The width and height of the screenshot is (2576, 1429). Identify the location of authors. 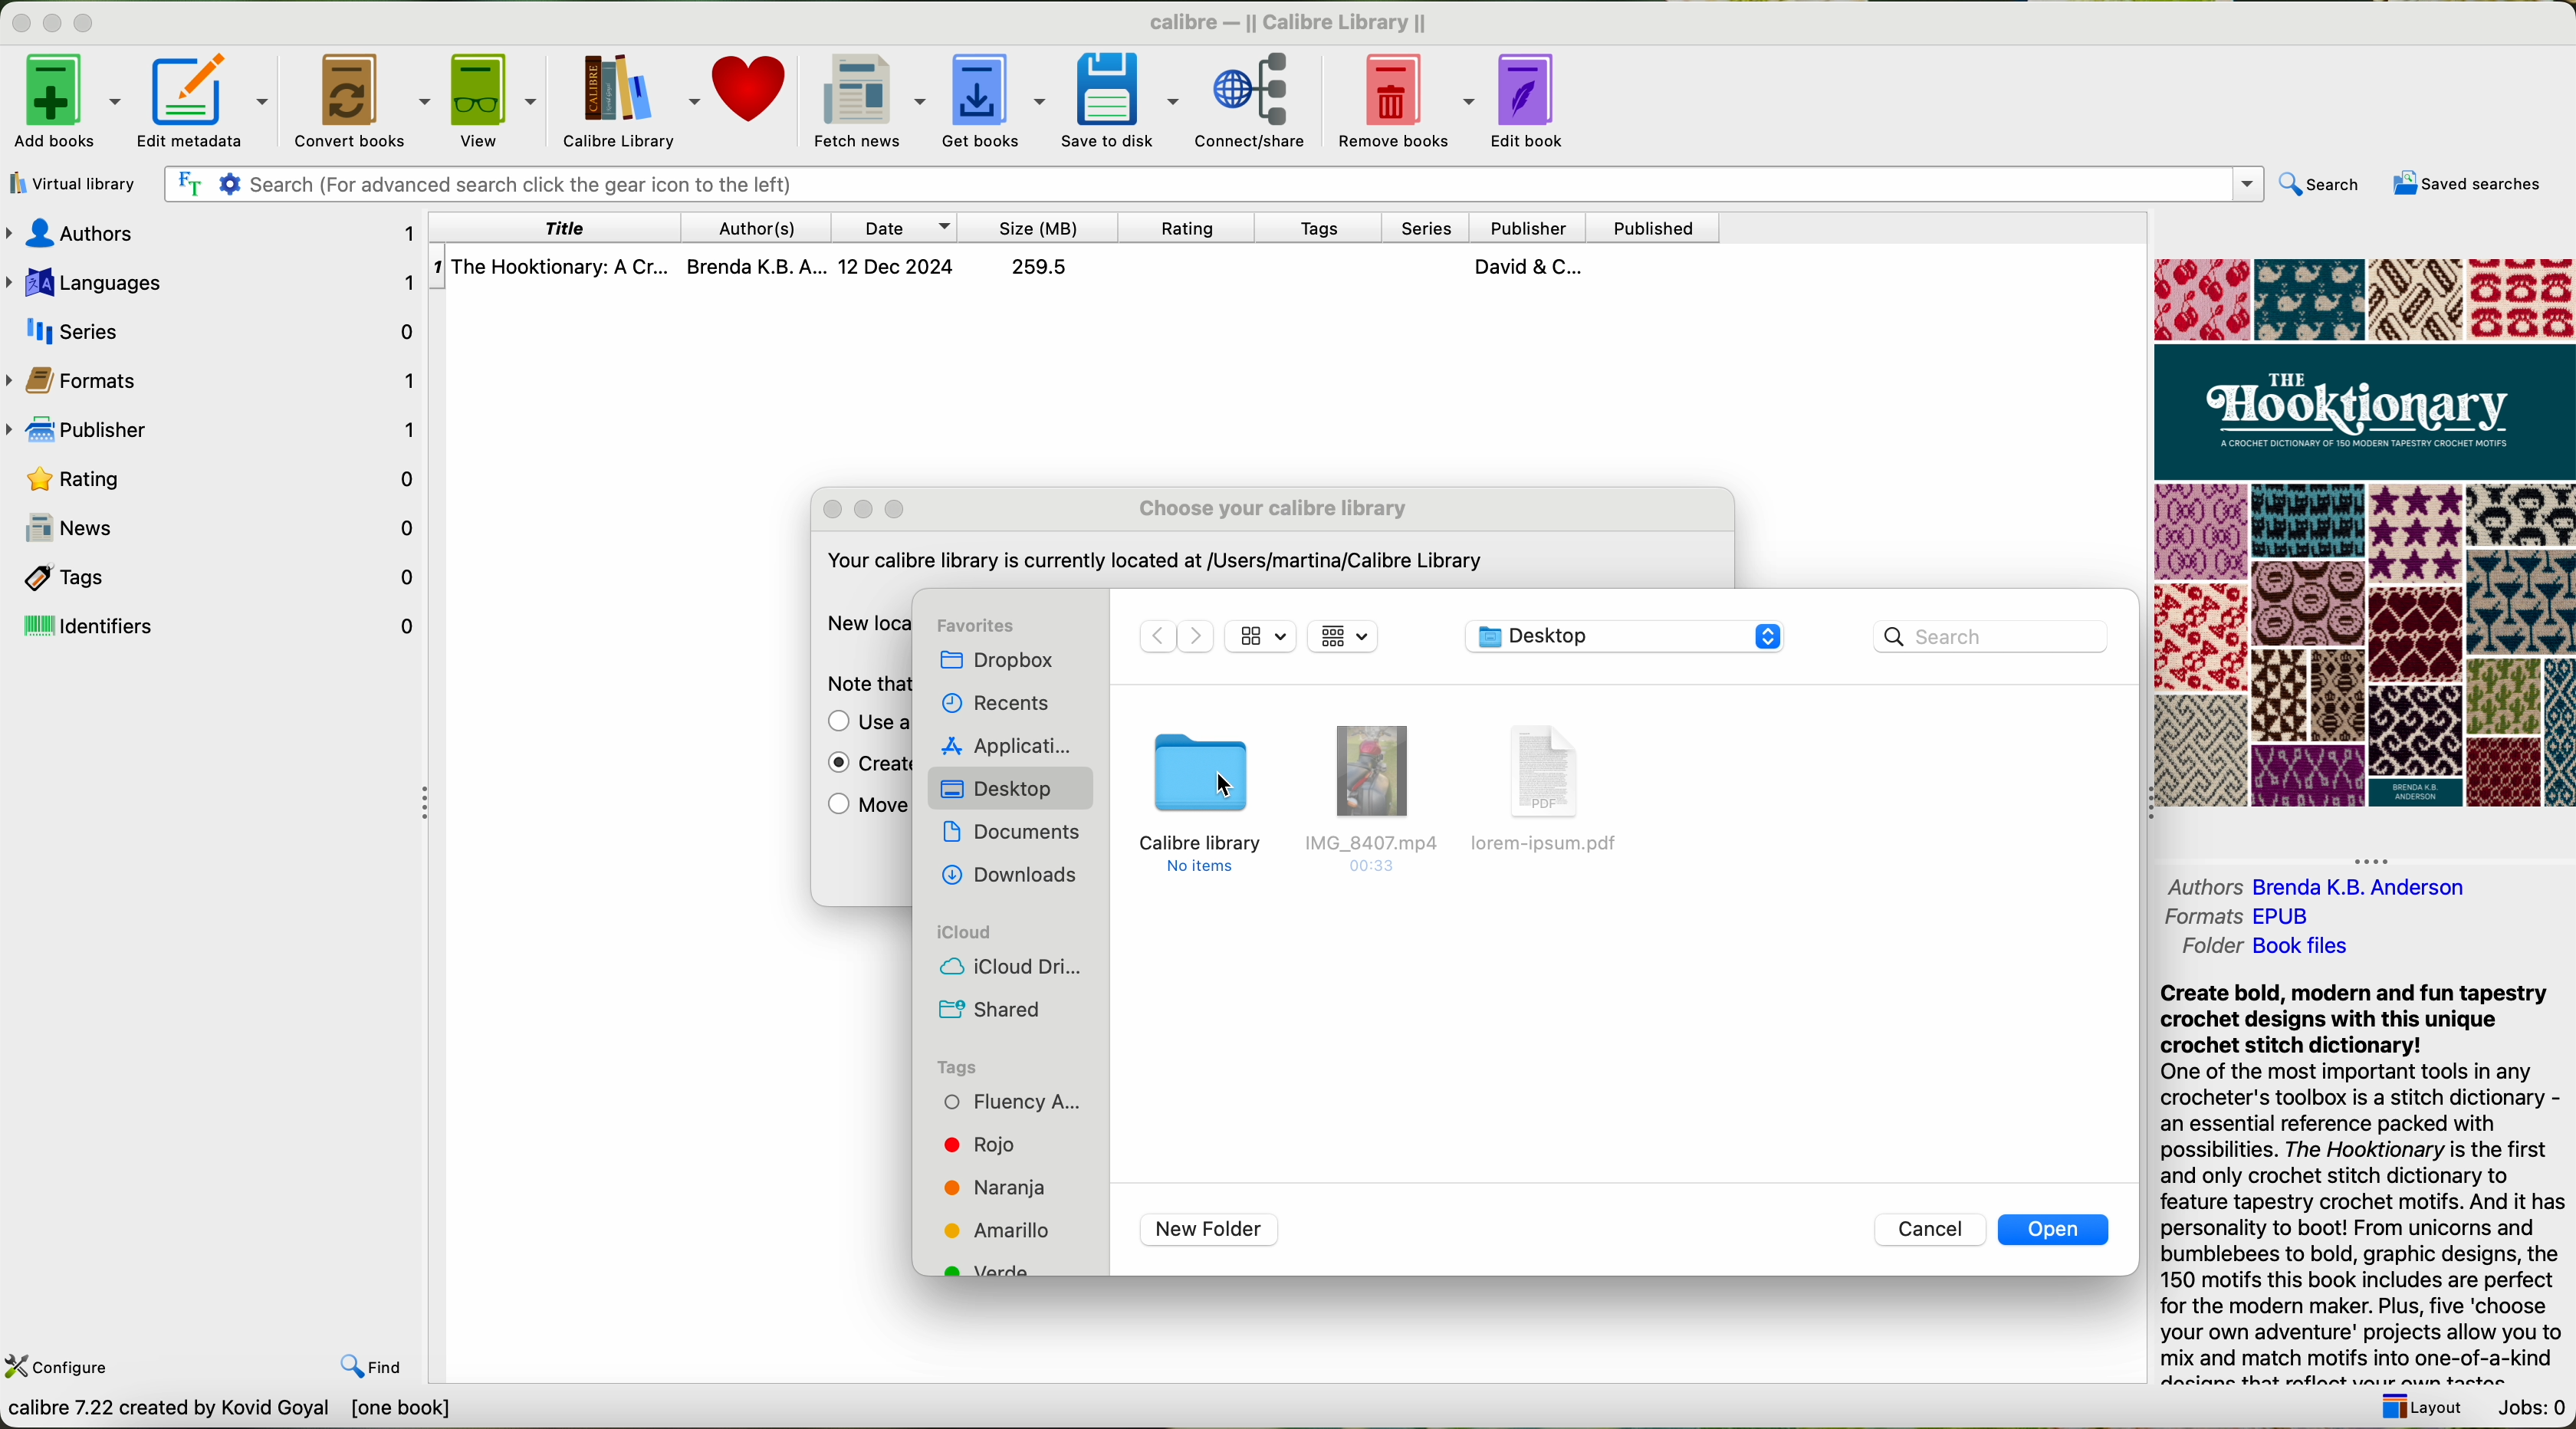
(761, 227).